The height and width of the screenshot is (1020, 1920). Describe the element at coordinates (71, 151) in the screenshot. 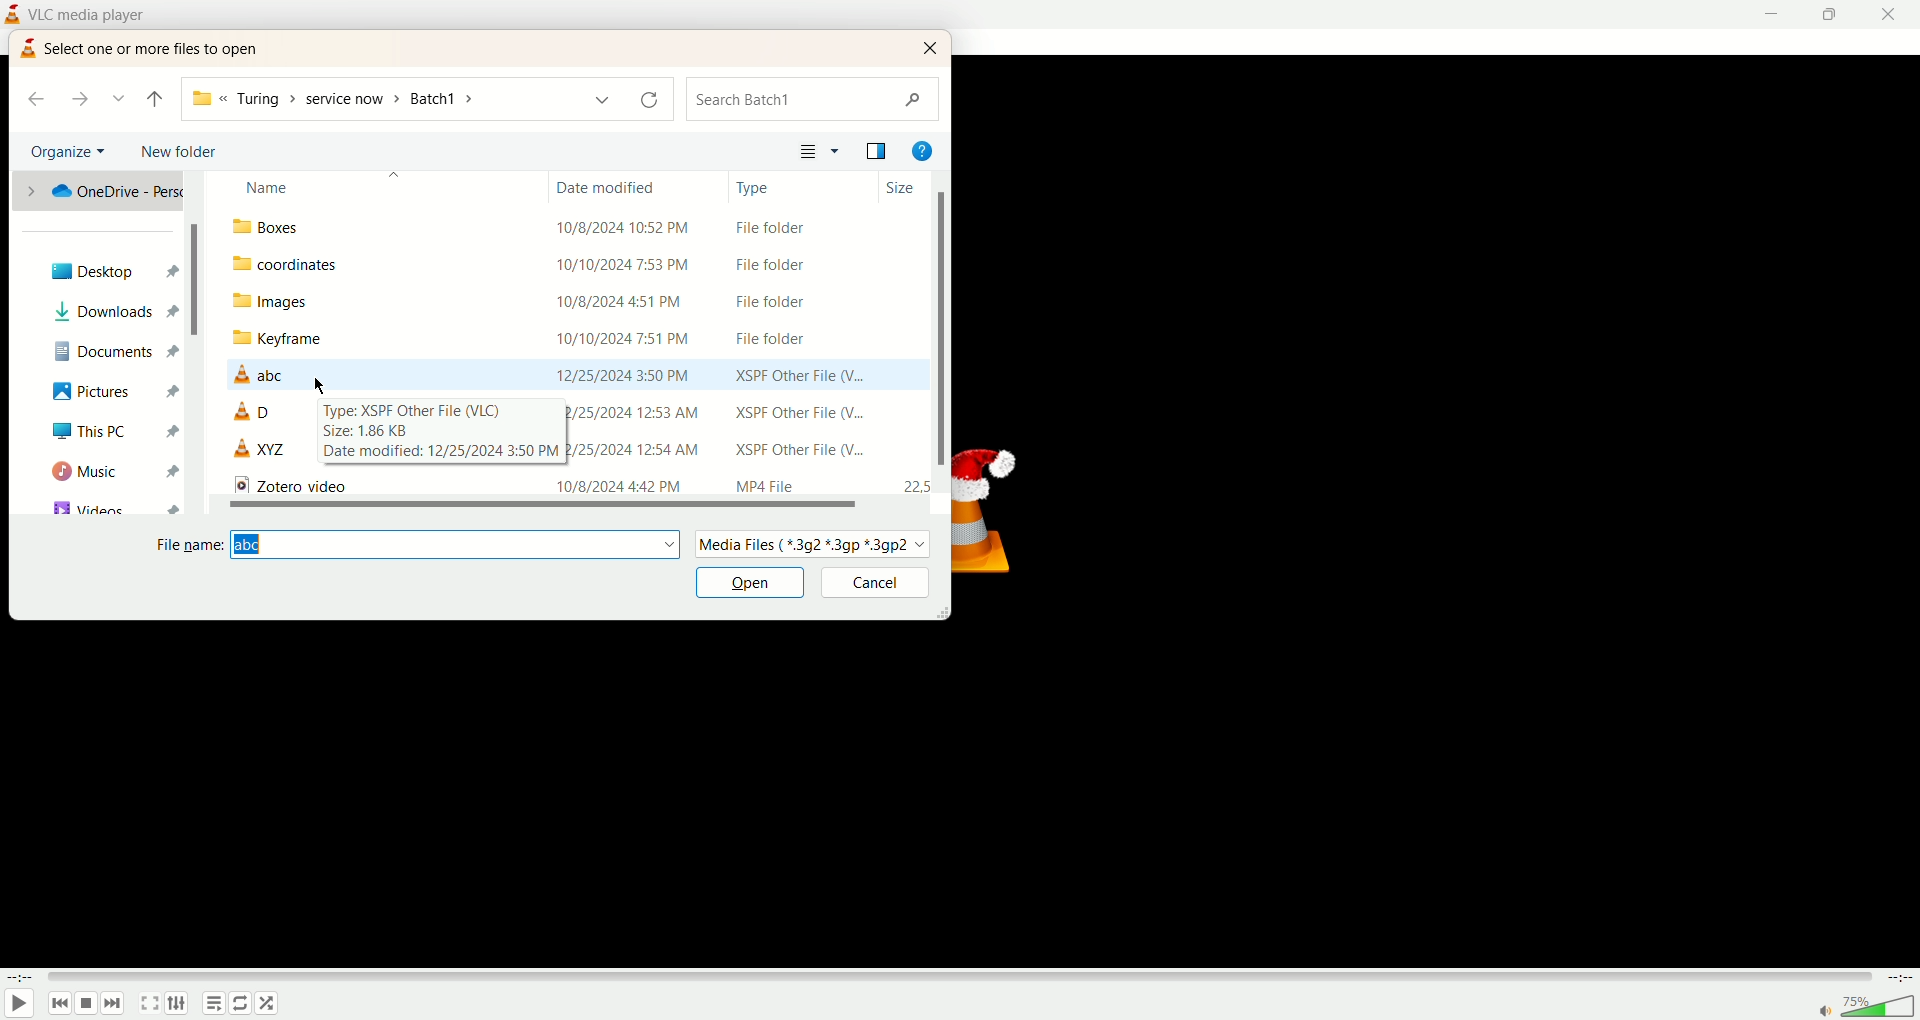

I see `organize` at that location.